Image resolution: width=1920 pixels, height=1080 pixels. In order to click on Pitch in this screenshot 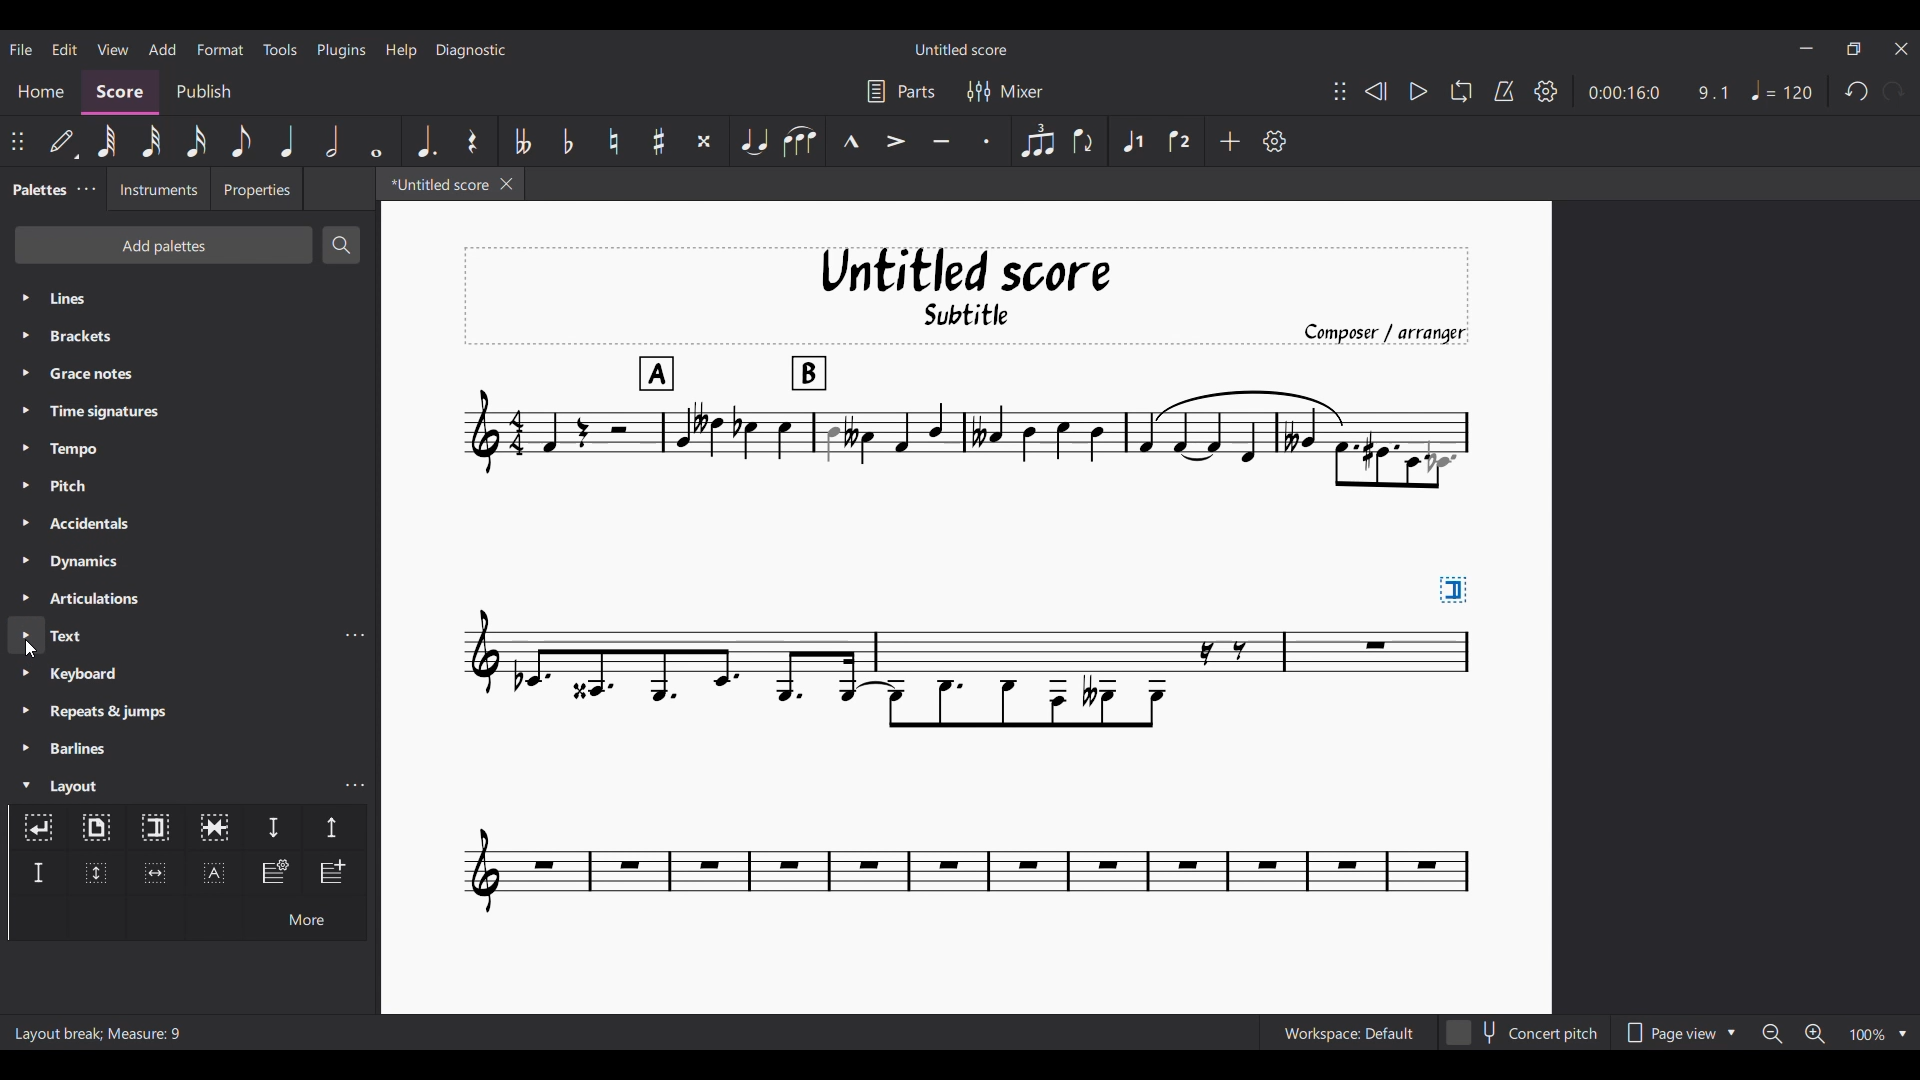, I will do `click(190, 485)`.